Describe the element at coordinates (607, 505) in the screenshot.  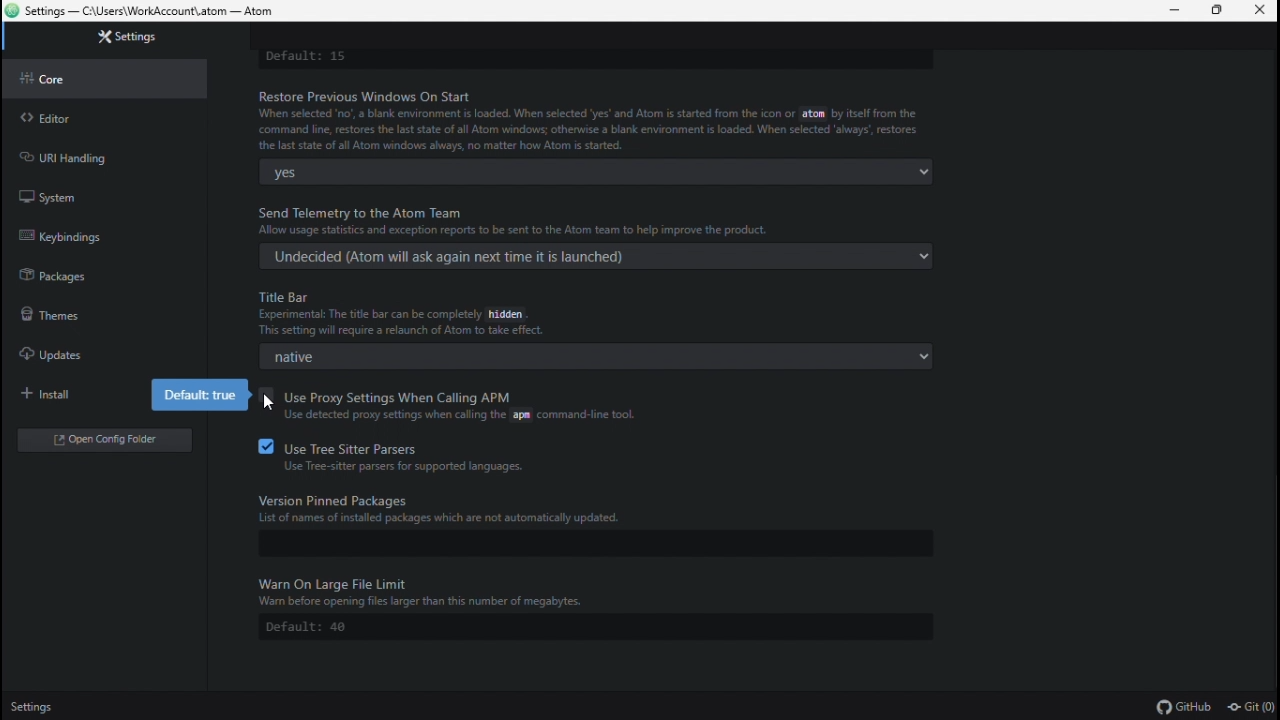
I see `Version pinned packages` at that location.